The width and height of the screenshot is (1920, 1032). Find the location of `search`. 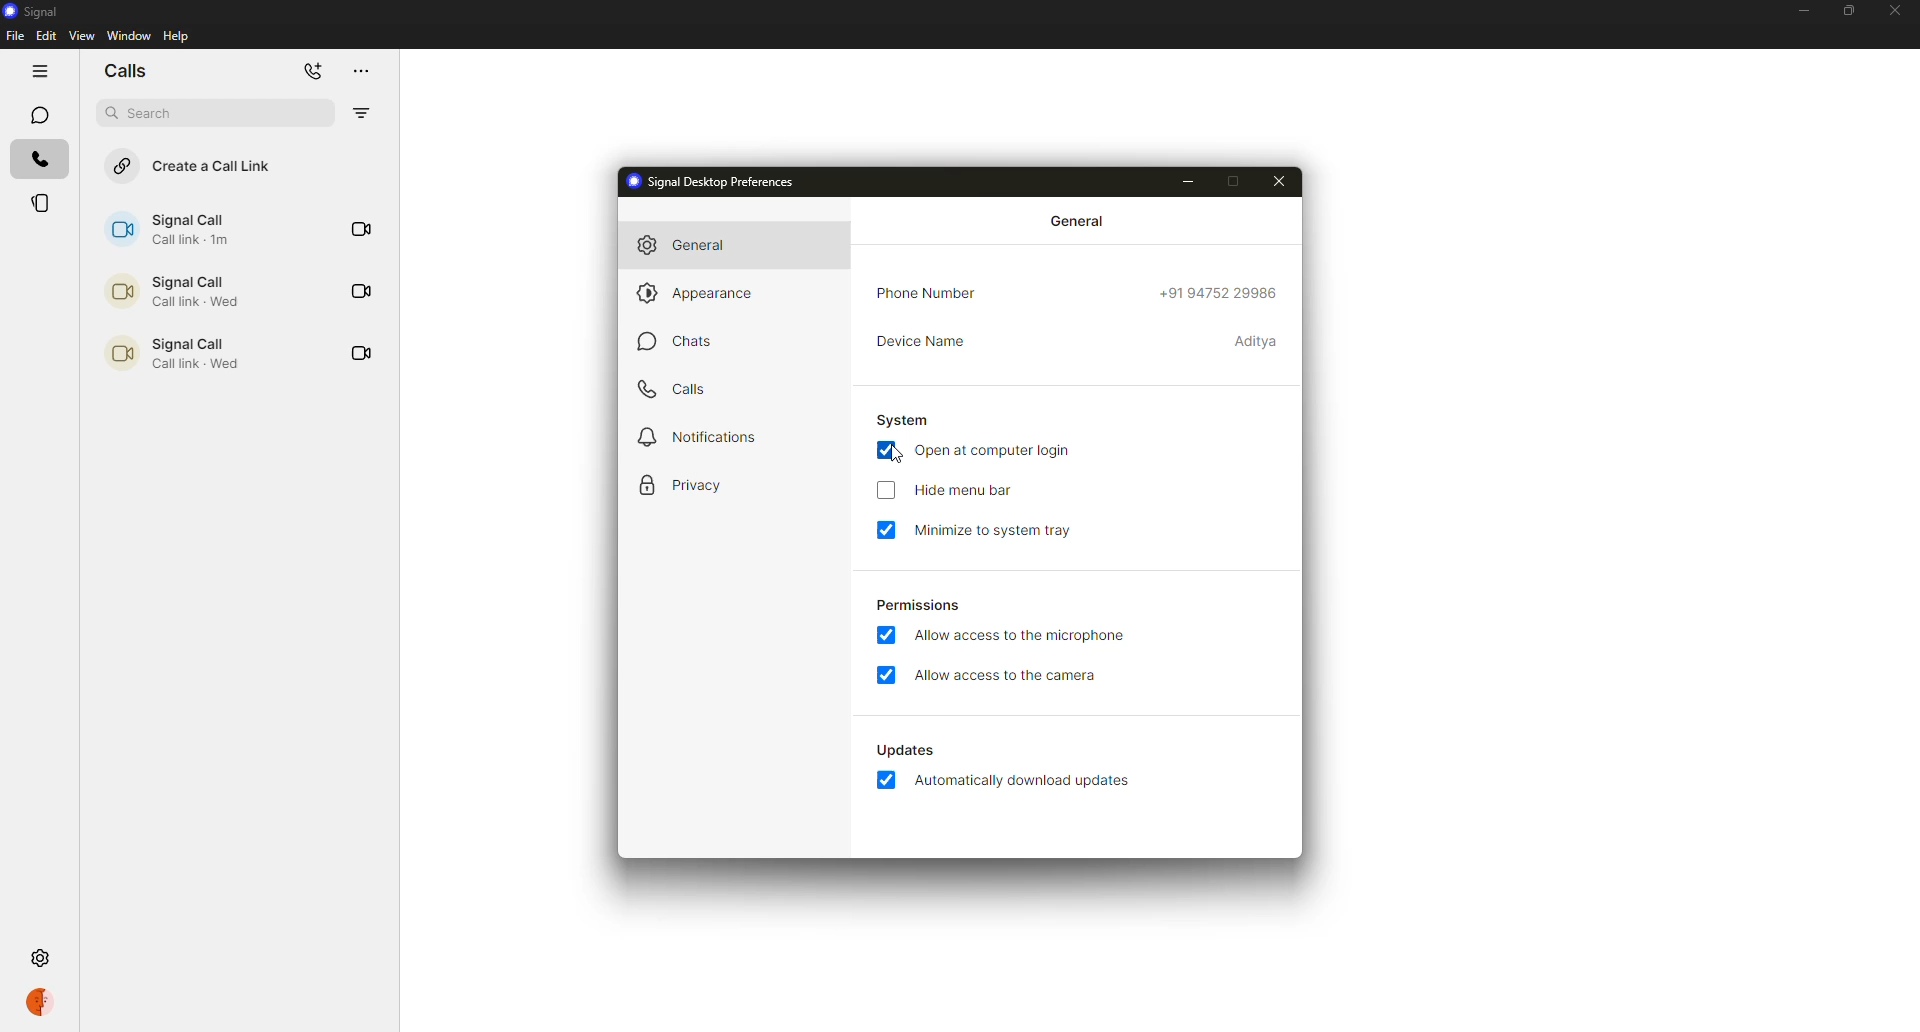

search is located at coordinates (147, 113).